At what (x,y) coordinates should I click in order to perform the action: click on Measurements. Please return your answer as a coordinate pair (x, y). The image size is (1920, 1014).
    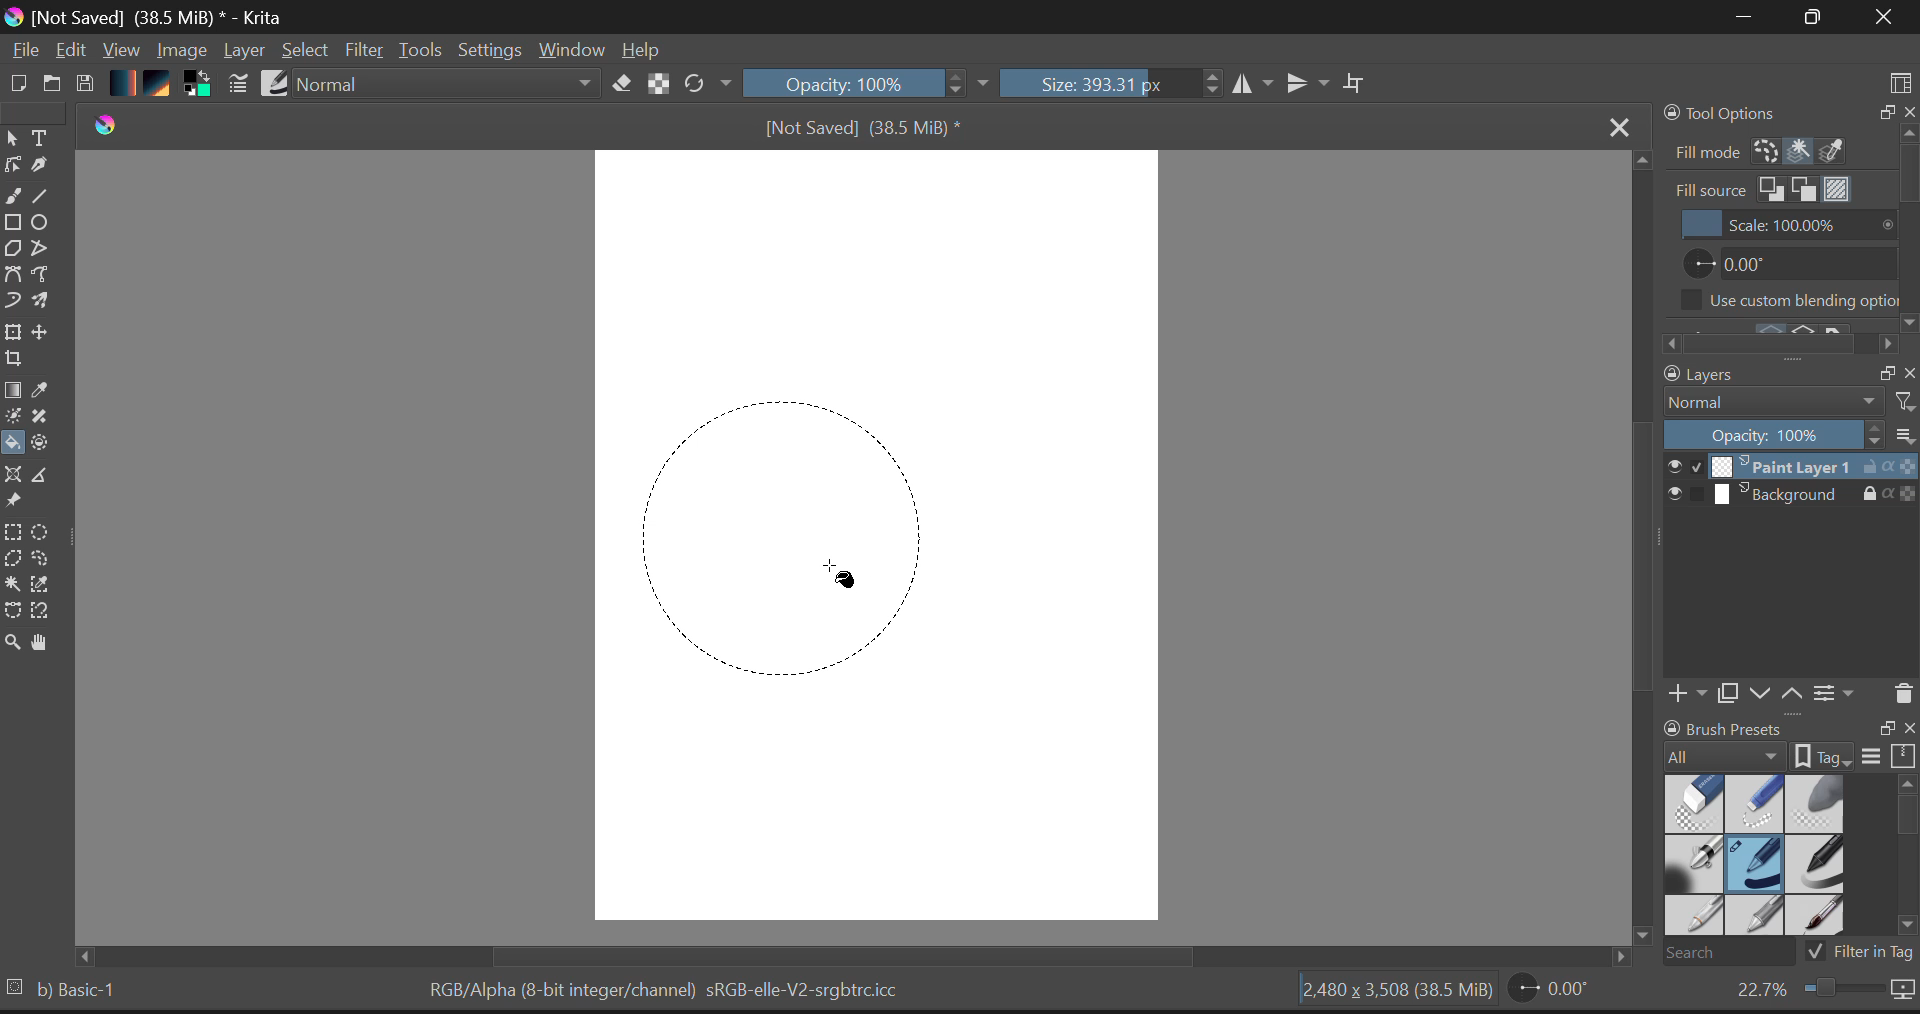
    Looking at the image, I should click on (48, 476).